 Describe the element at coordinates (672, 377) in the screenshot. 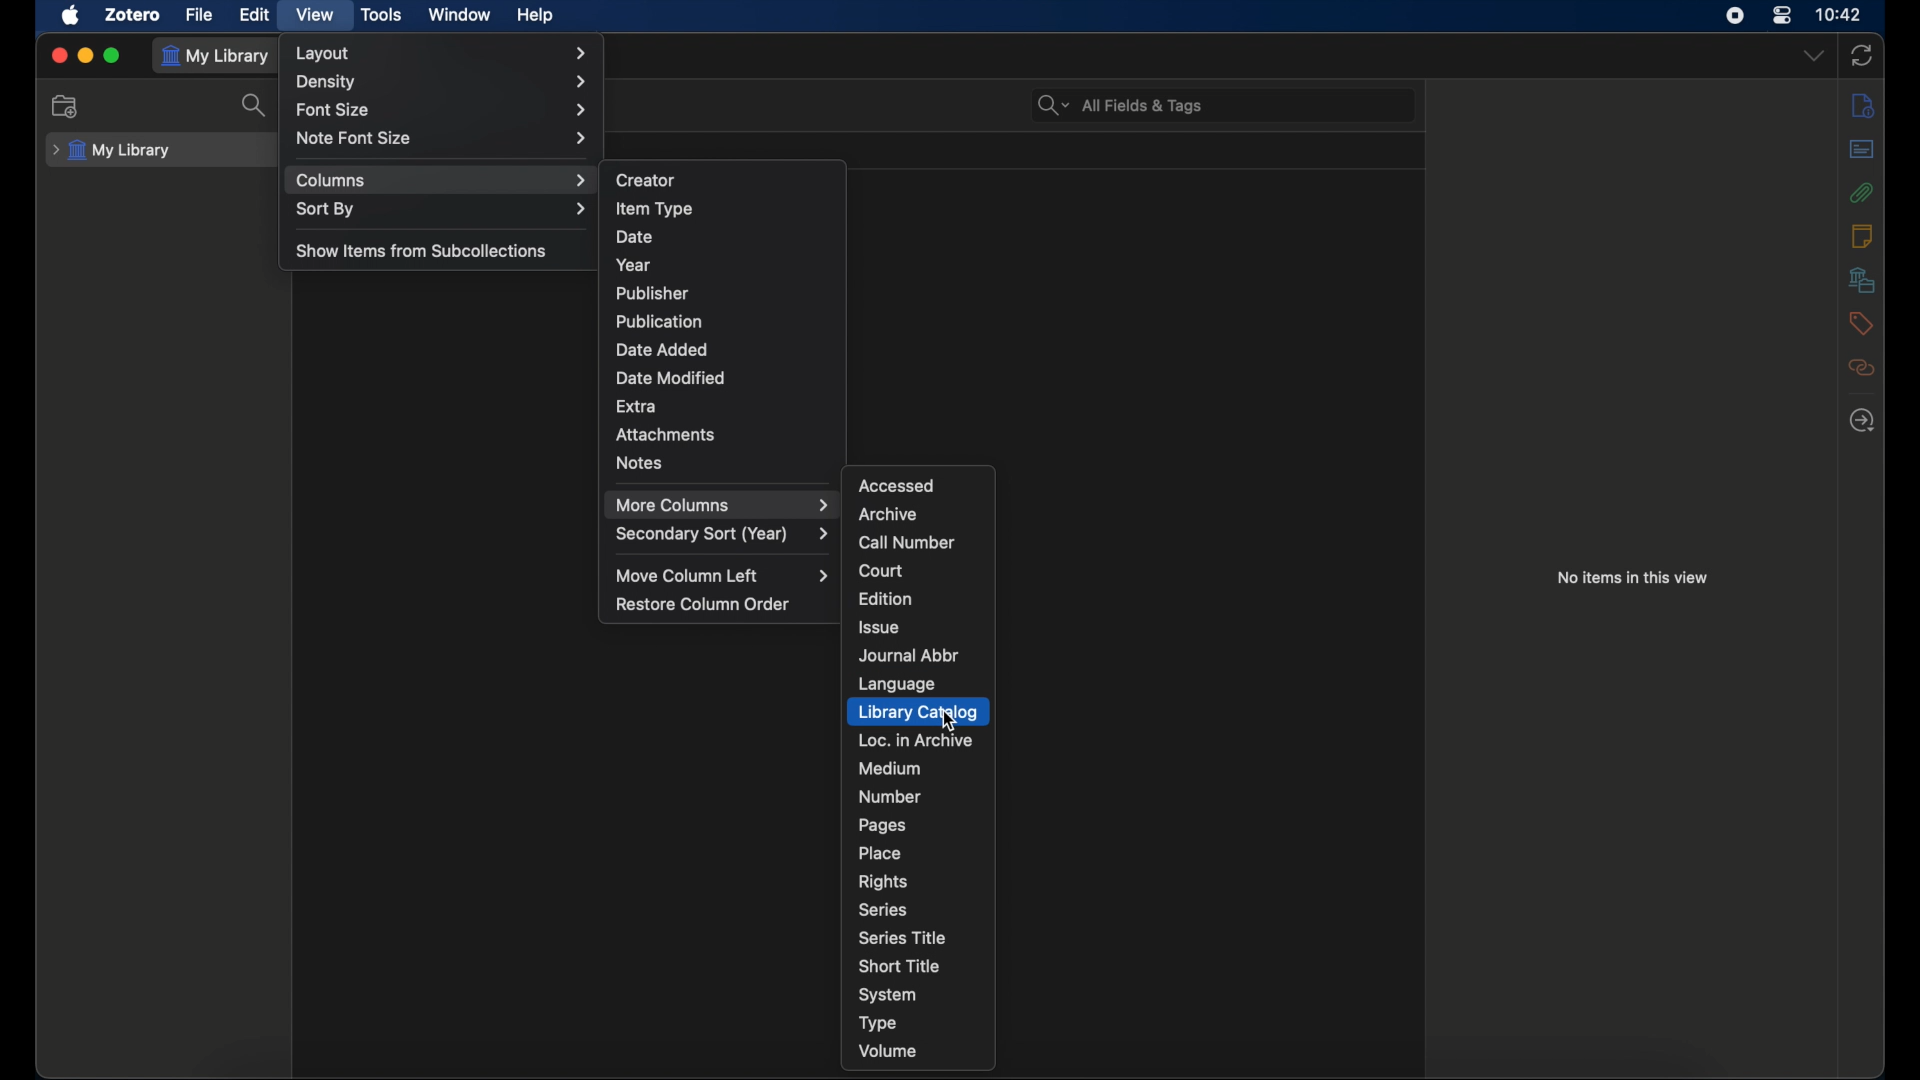

I see `date modified` at that location.